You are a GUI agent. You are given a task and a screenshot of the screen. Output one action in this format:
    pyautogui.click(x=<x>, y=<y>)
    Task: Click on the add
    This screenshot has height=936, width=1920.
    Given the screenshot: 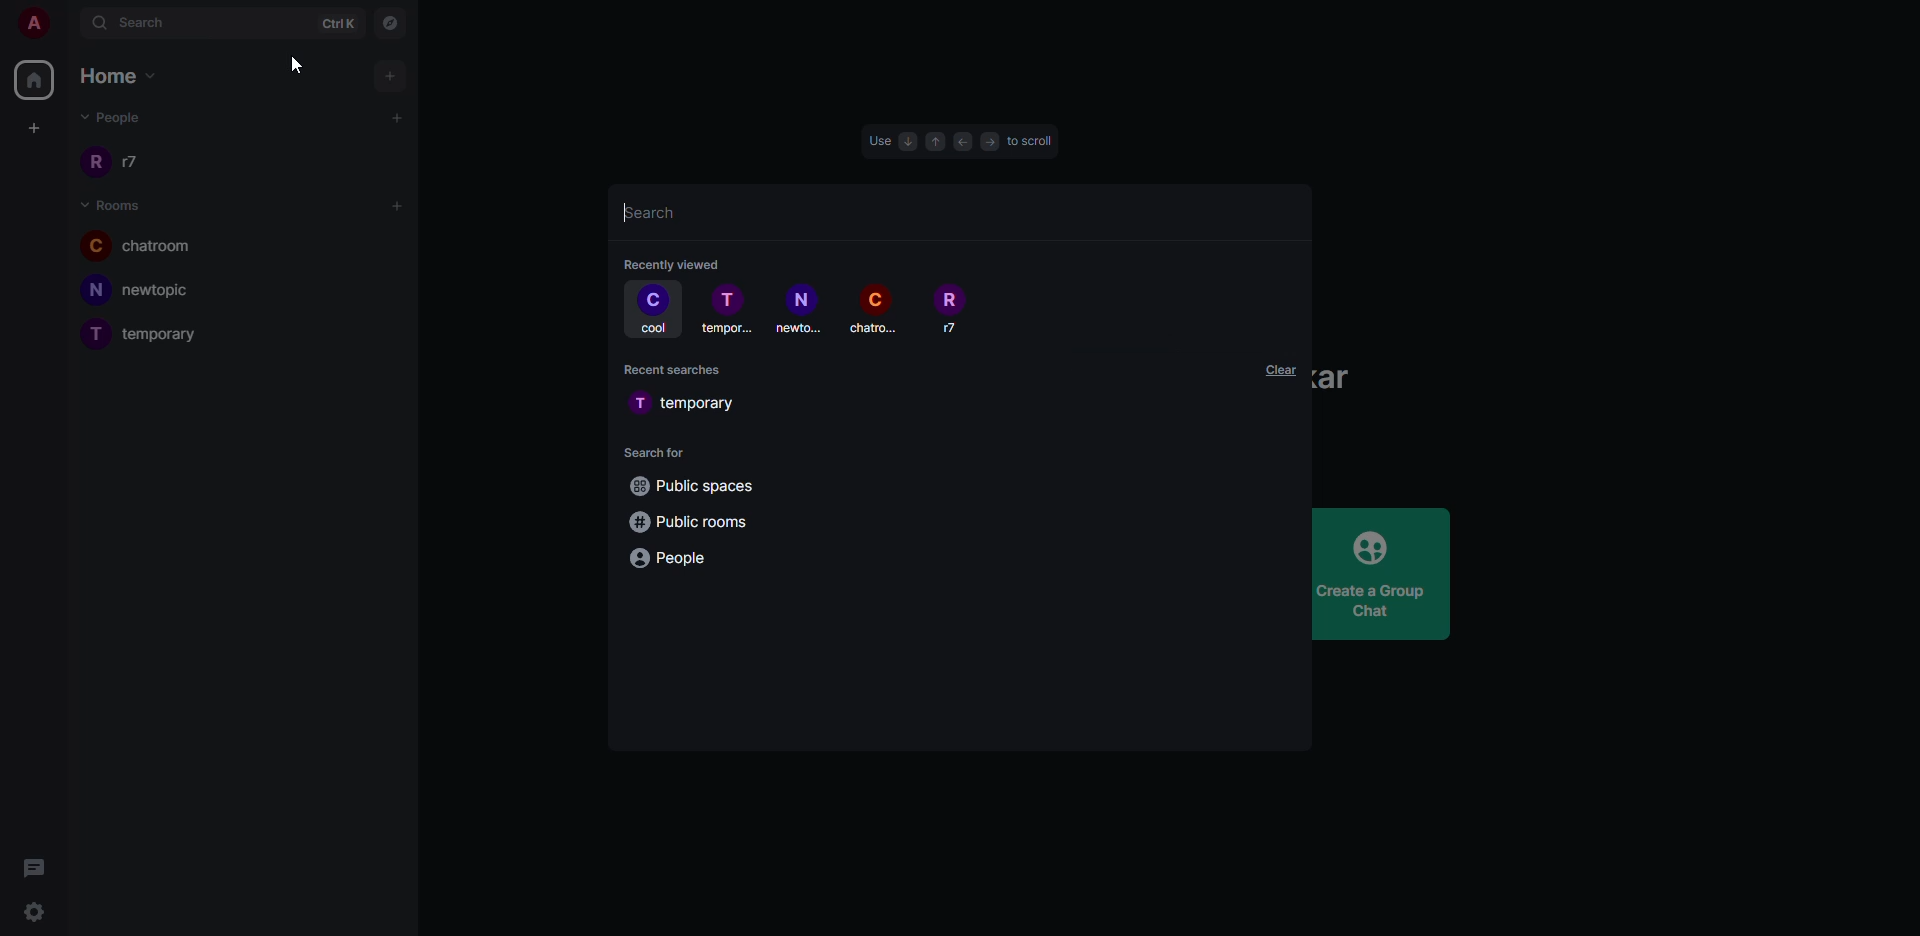 What is the action you would take?
    pyautogui.click(x=393, y=75)
    